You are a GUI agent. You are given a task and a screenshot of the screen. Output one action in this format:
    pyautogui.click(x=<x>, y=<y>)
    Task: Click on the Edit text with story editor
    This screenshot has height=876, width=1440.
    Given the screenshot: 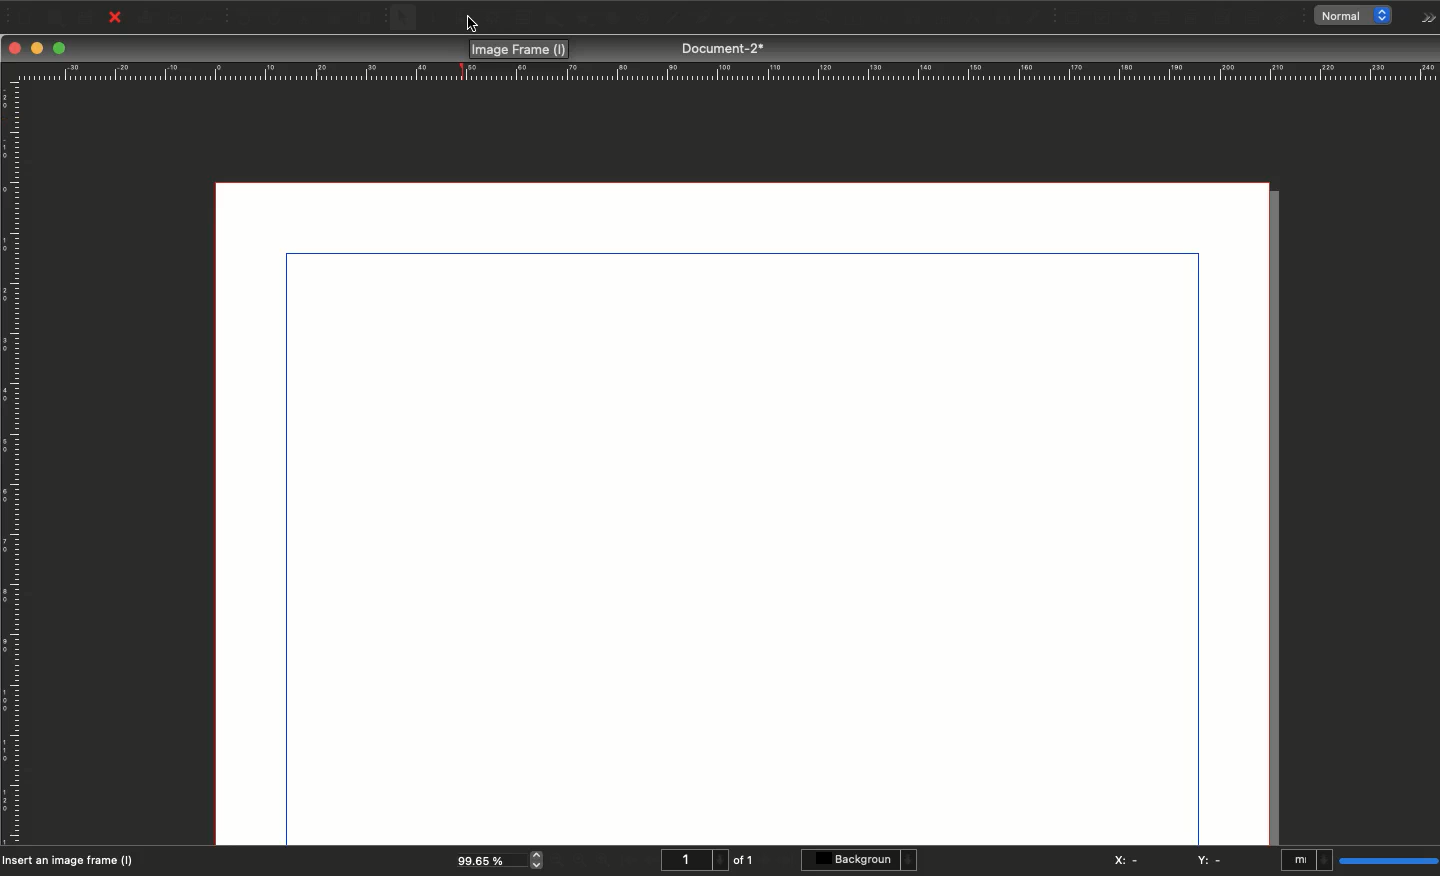 What is the action you would take?
    pyautogui.click(x=865, y=18)
    